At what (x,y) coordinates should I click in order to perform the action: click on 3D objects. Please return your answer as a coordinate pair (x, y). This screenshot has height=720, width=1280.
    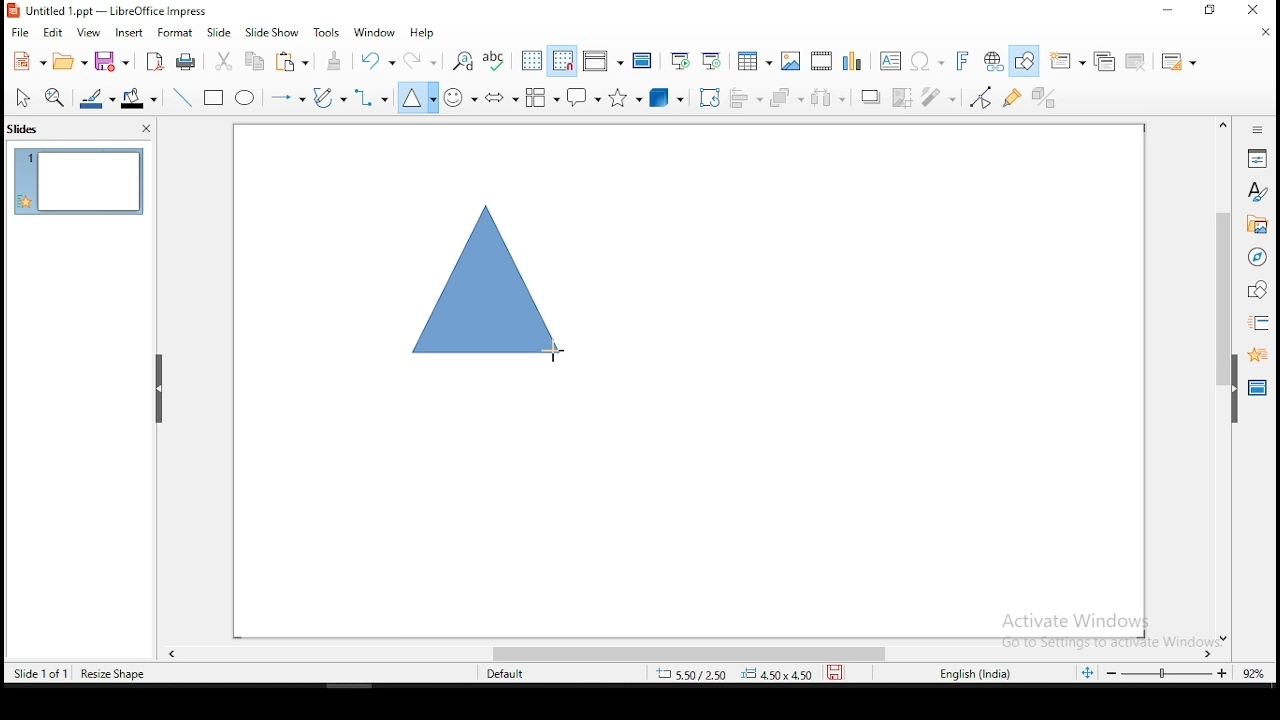
    Looking at the image, I should click on (667, 97).